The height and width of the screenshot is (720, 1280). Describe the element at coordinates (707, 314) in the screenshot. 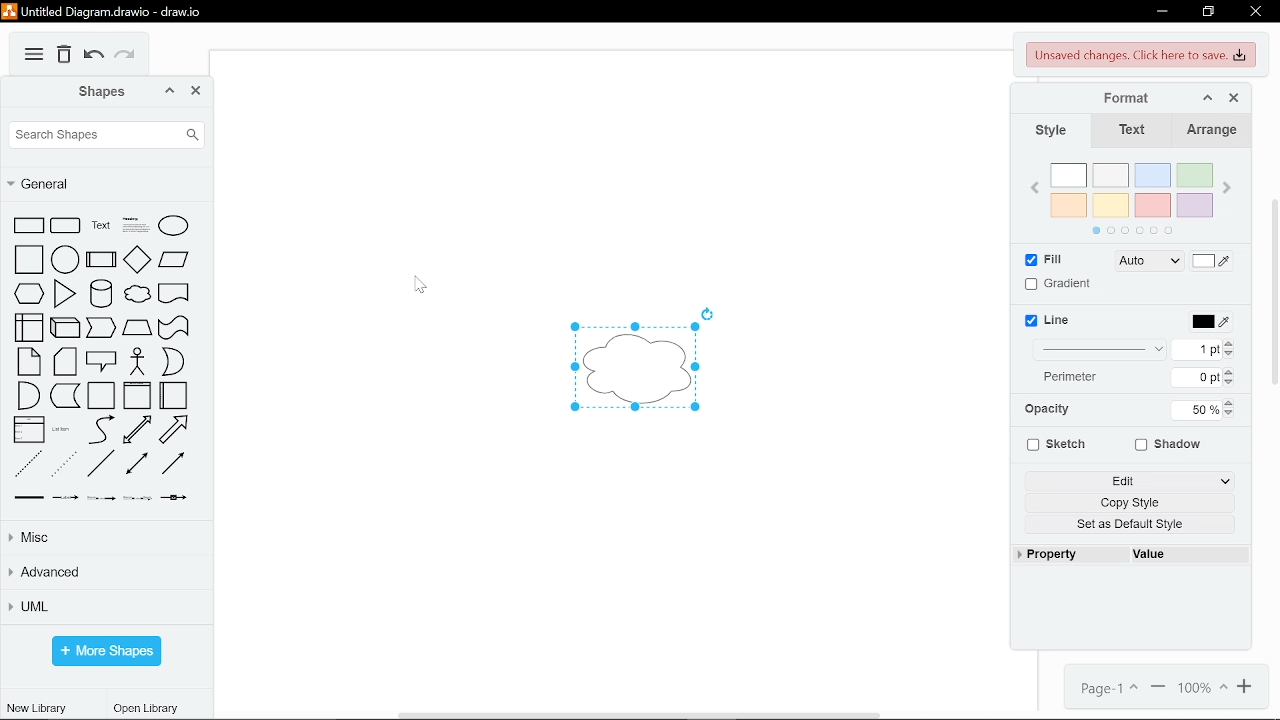

I see `Rotate diagram` at that location.